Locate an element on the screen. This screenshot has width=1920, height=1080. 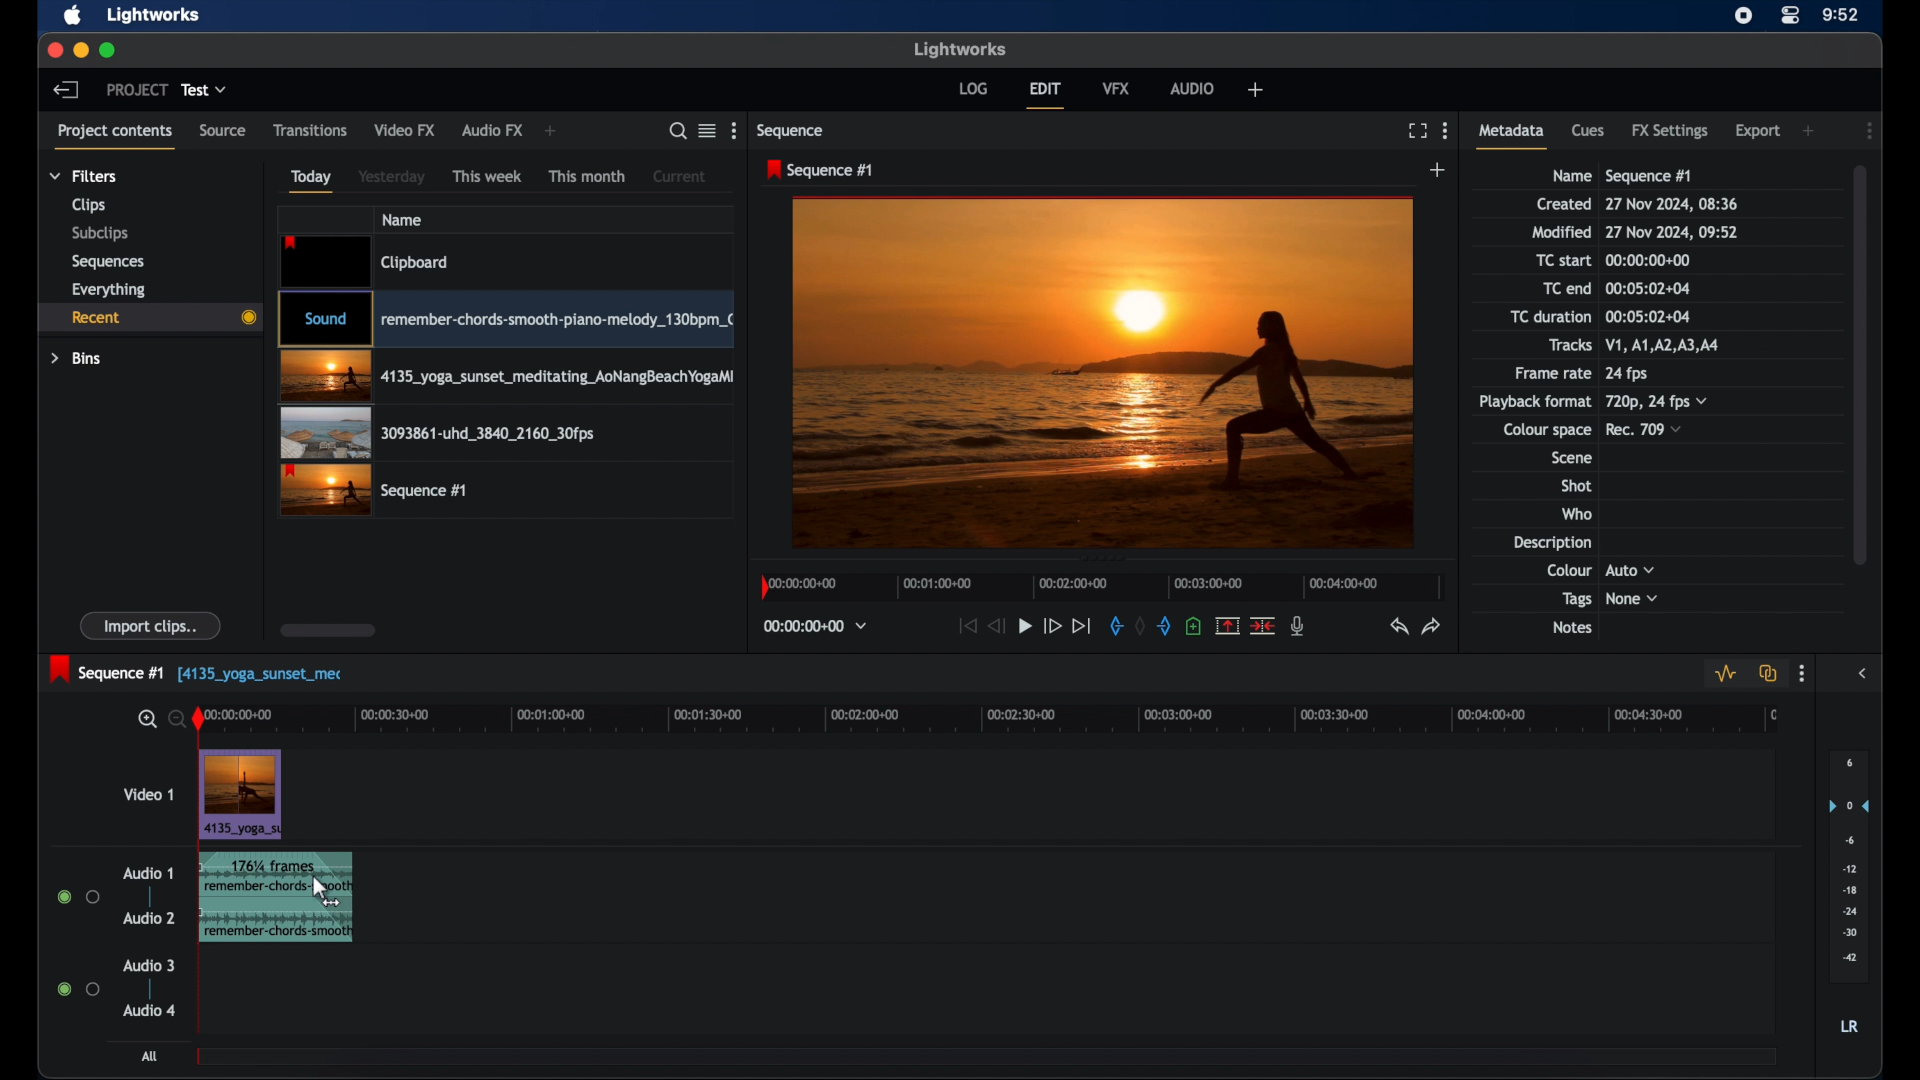
import clips is located at coordinates (151, 625).